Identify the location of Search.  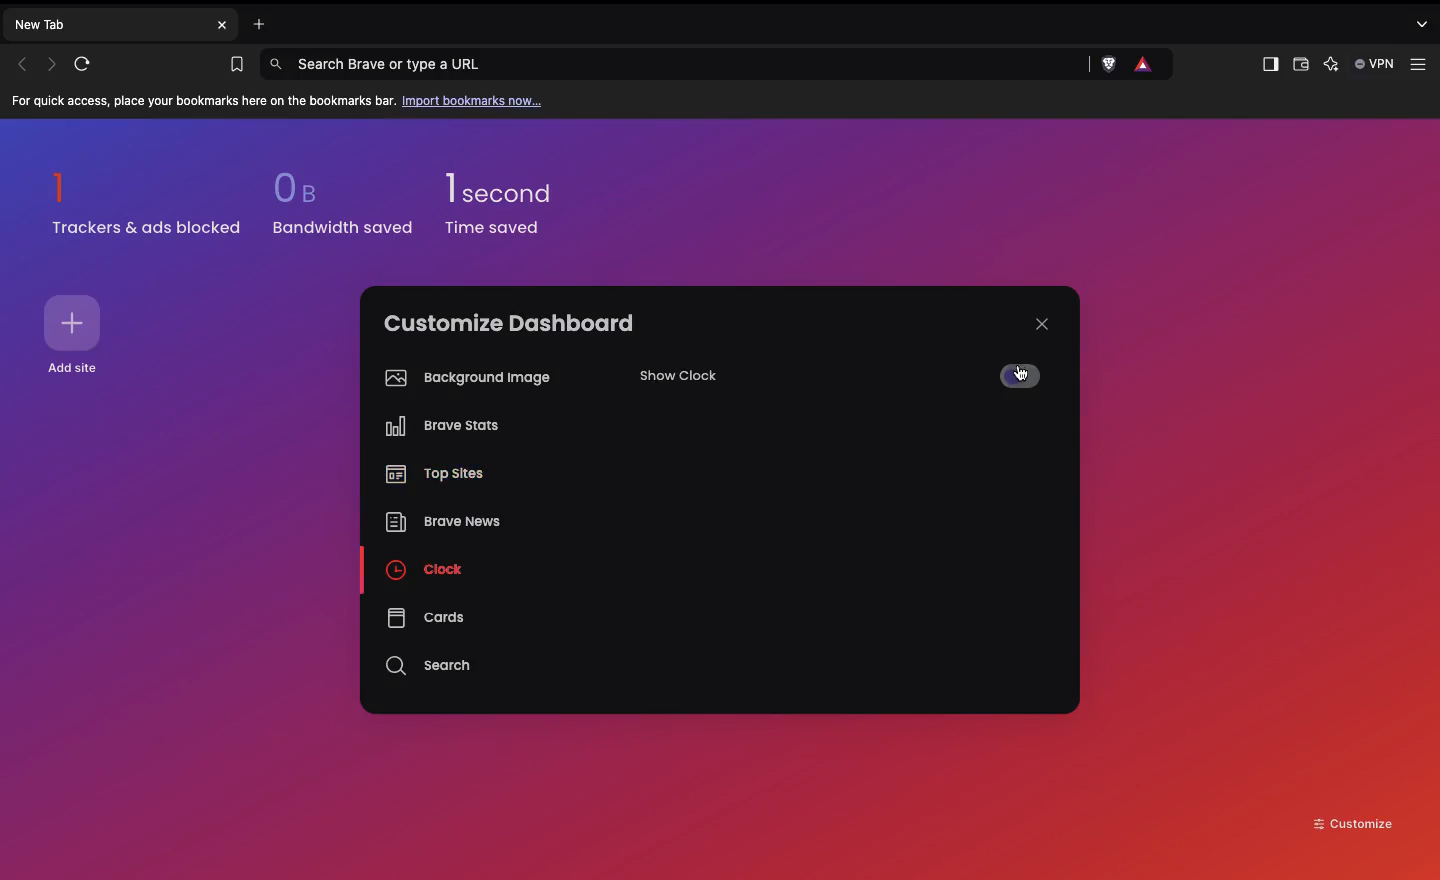
(430, 666).